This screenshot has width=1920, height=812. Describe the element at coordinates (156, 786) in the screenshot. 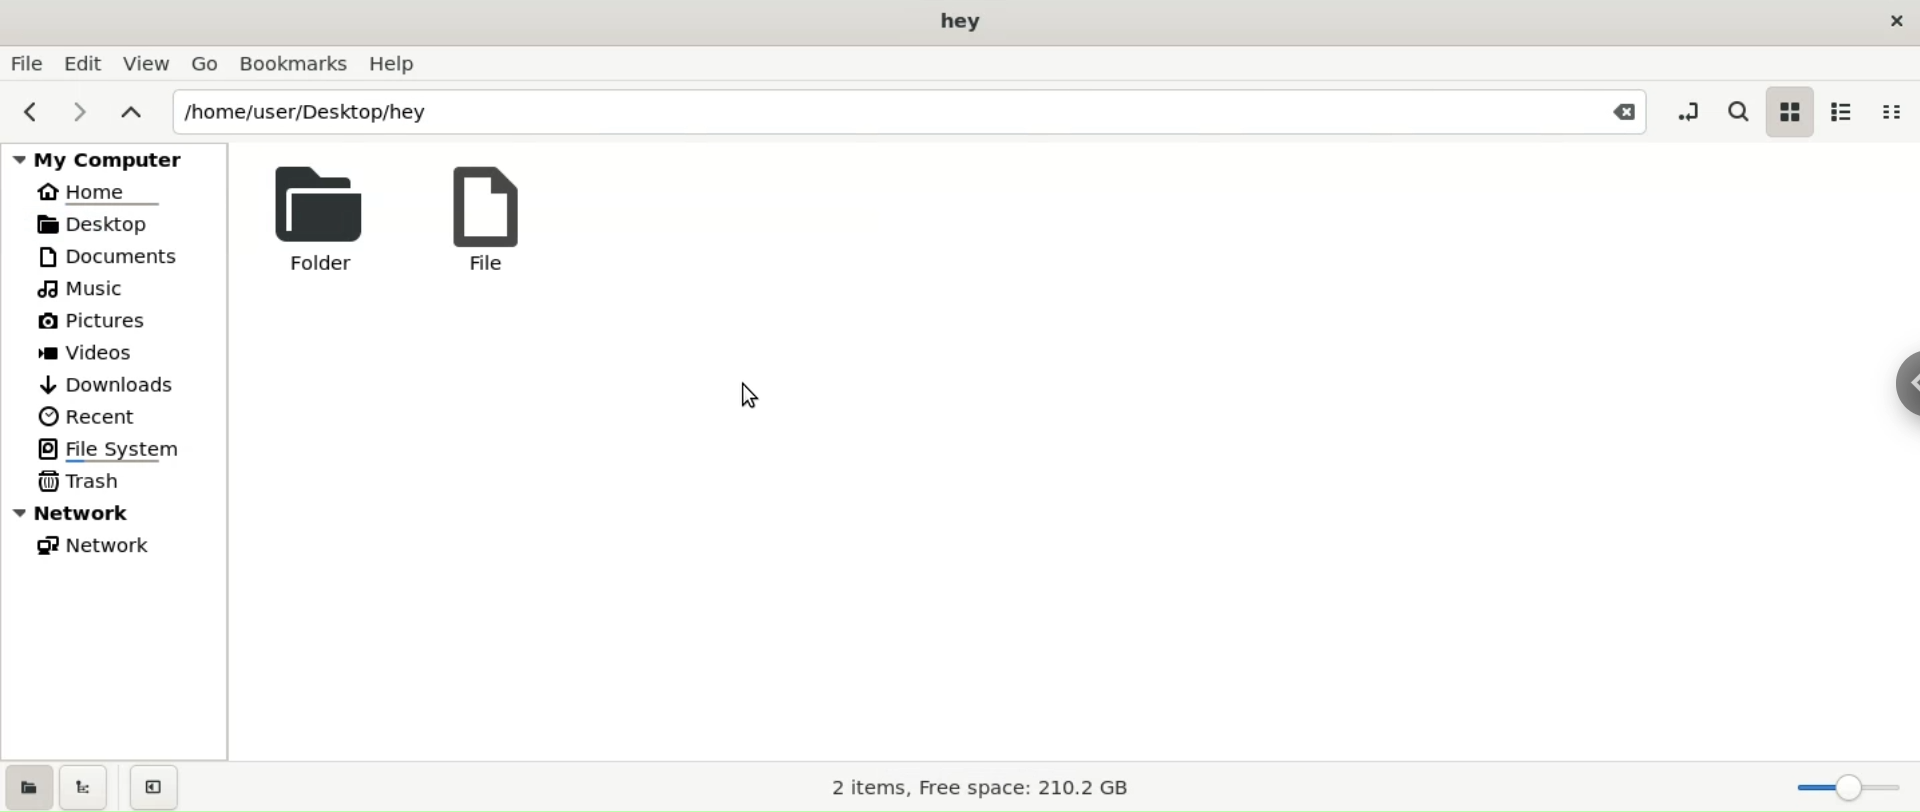

I see `close sidebar` at that location.